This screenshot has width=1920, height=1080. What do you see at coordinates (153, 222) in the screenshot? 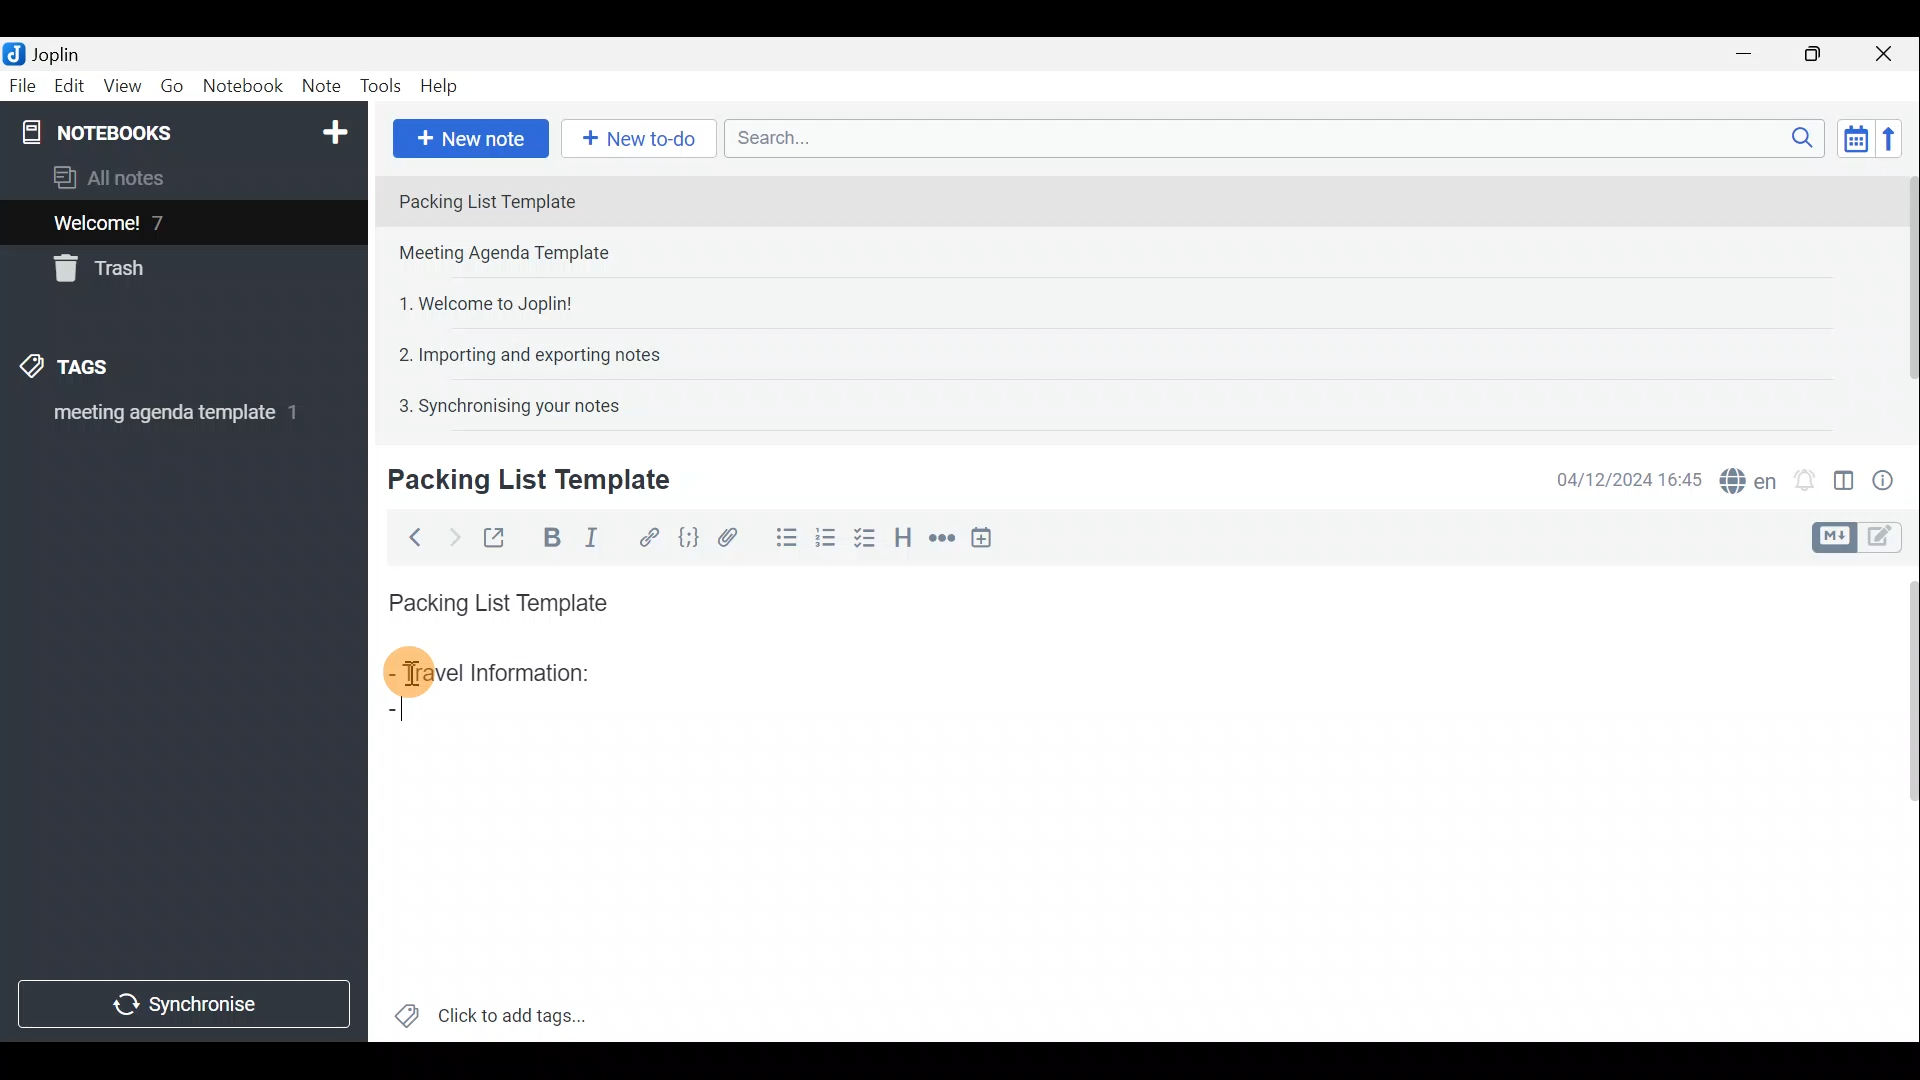
I see `Welcome` at bounding box center [153, 222].